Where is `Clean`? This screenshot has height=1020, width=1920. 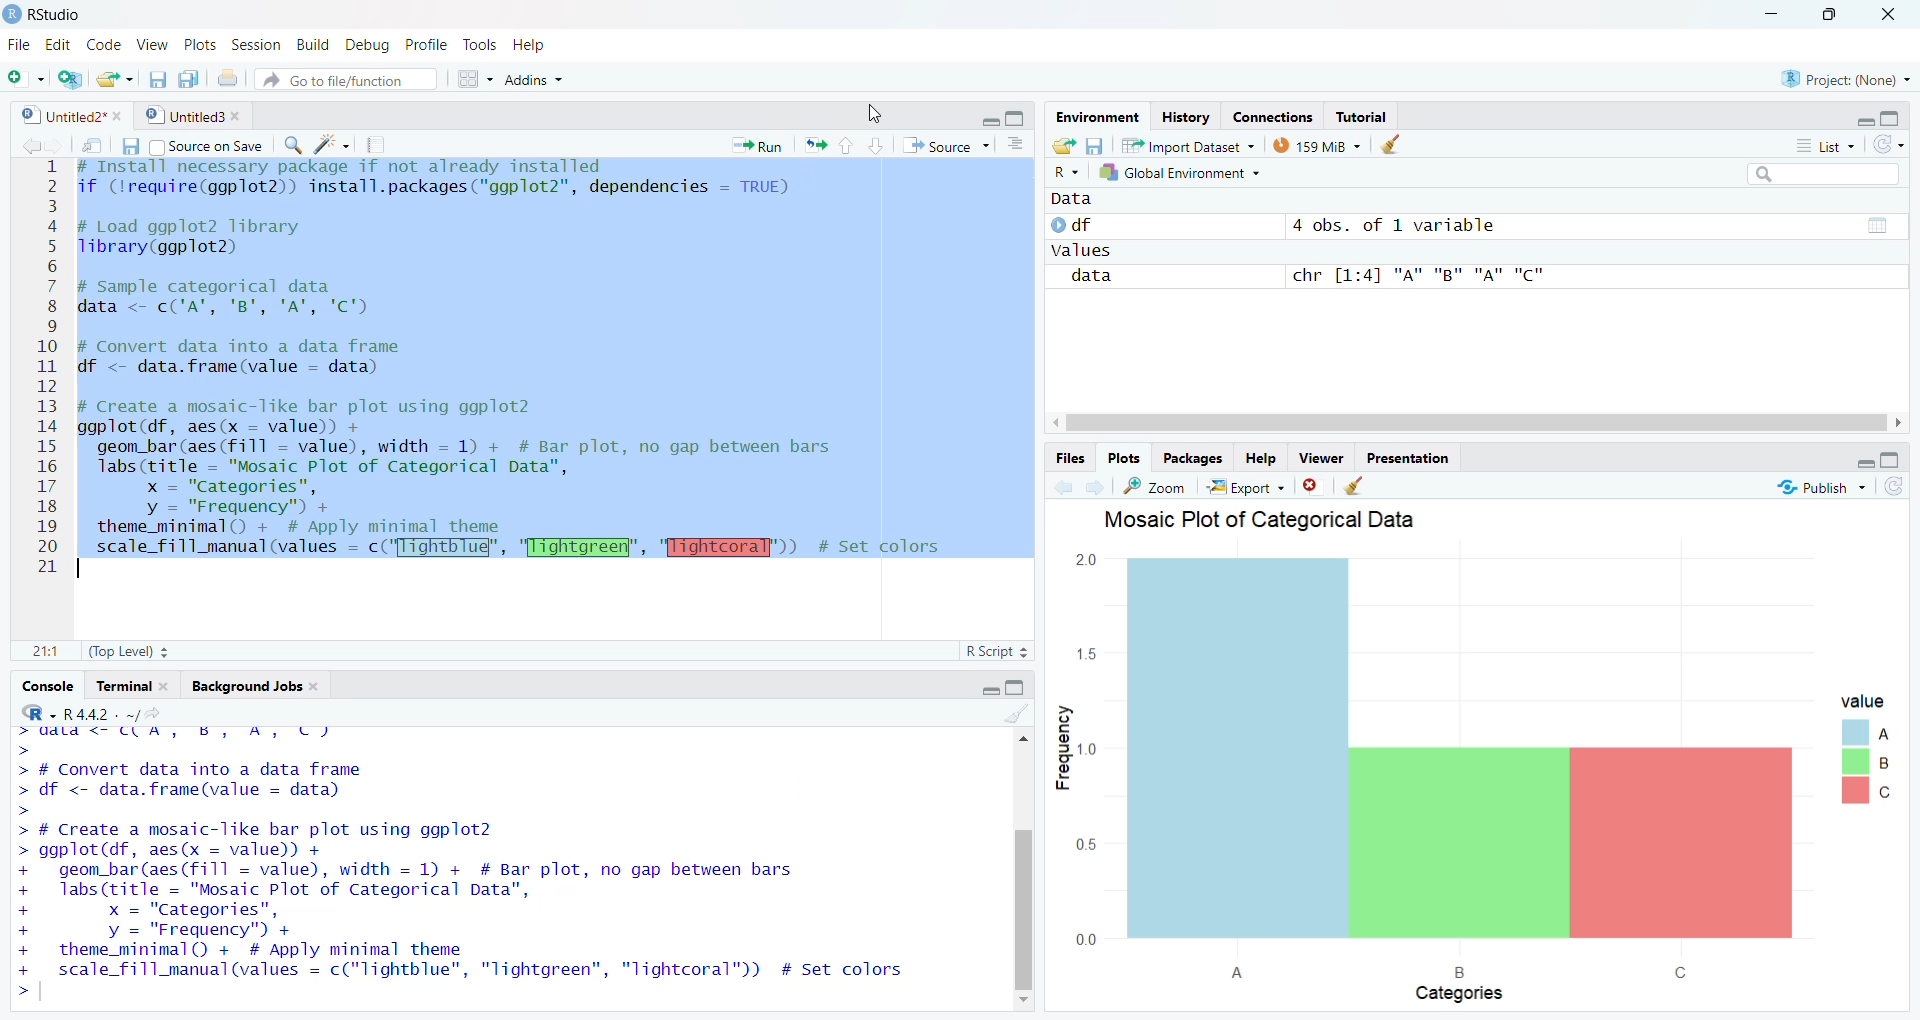
Clean is located at coordinates (1017, 714).